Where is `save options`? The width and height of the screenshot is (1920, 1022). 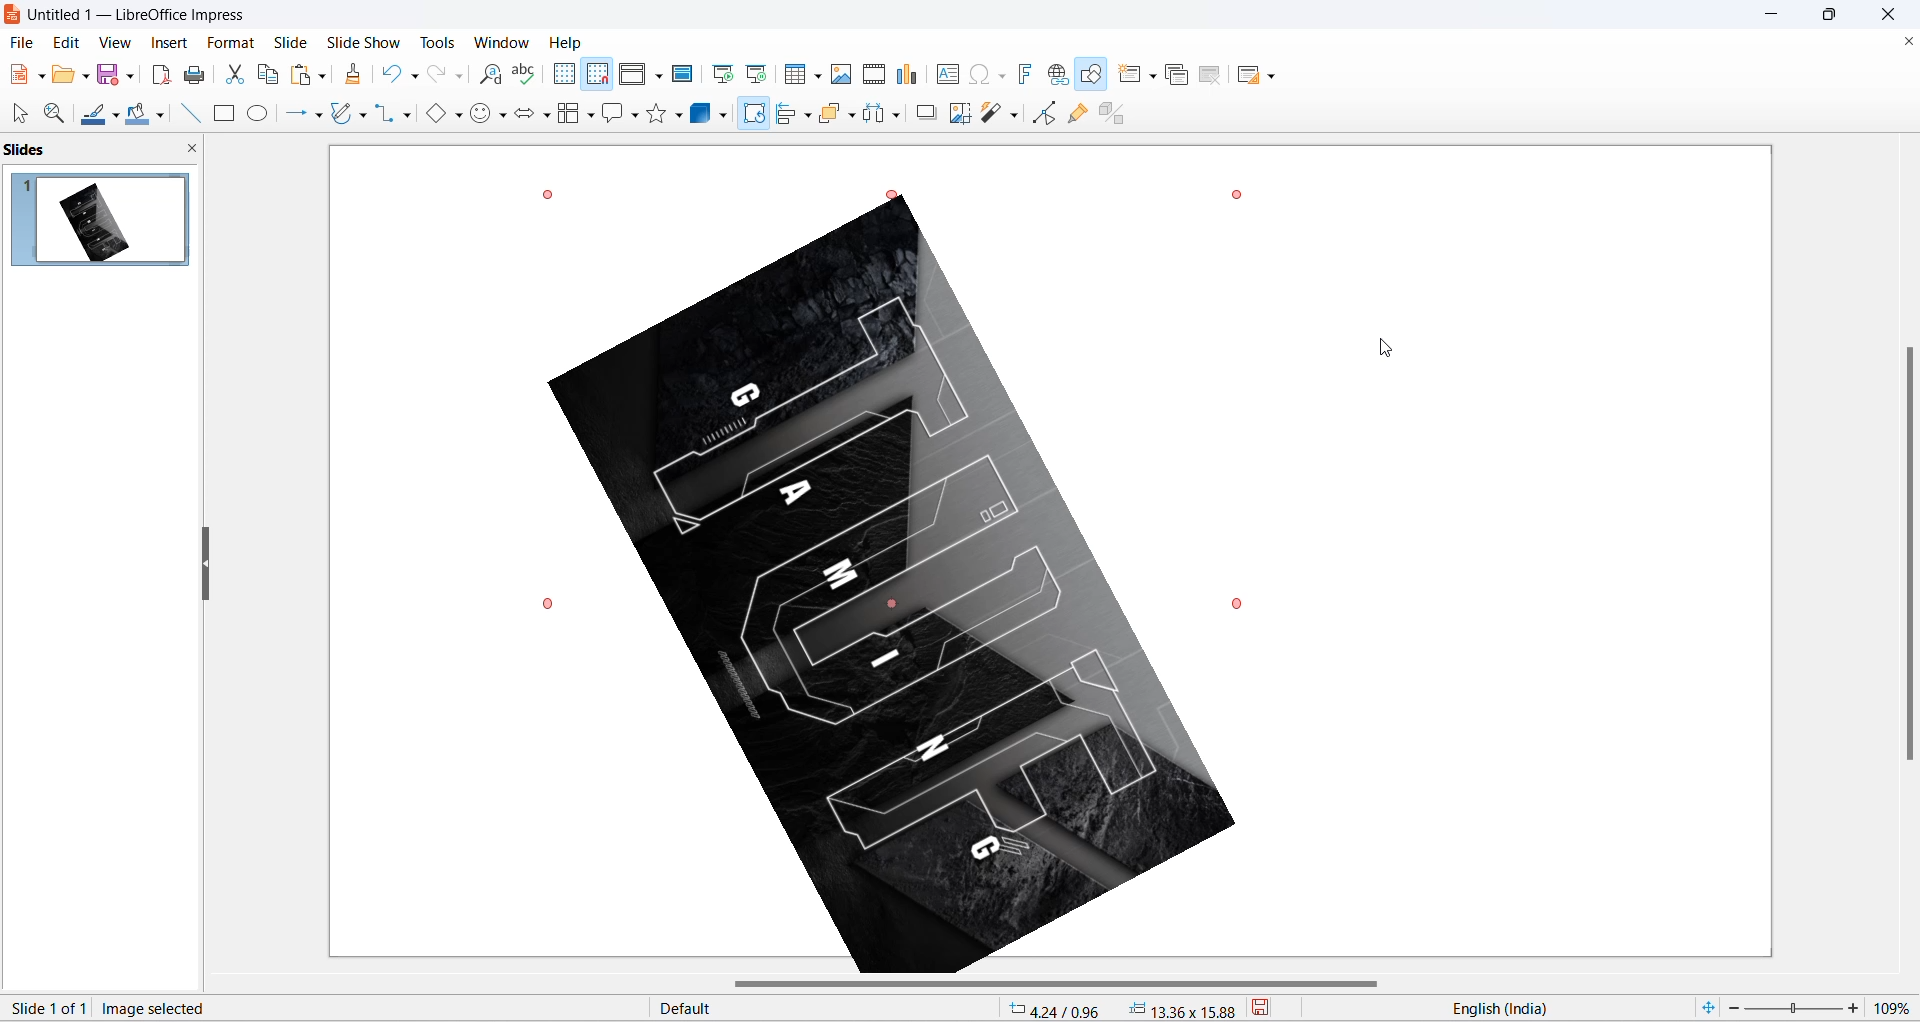 save options is located at coordinates (131, 74).